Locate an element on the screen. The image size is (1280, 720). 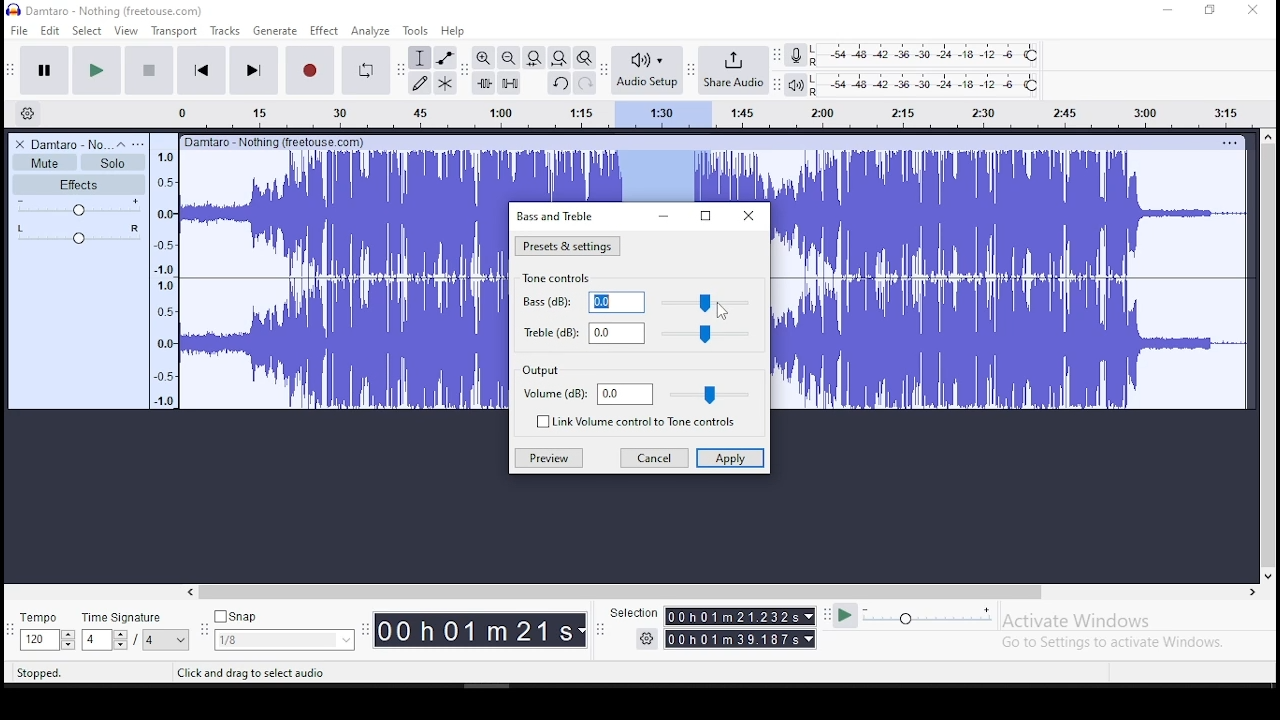
stop is located at coordinates (148, 69).